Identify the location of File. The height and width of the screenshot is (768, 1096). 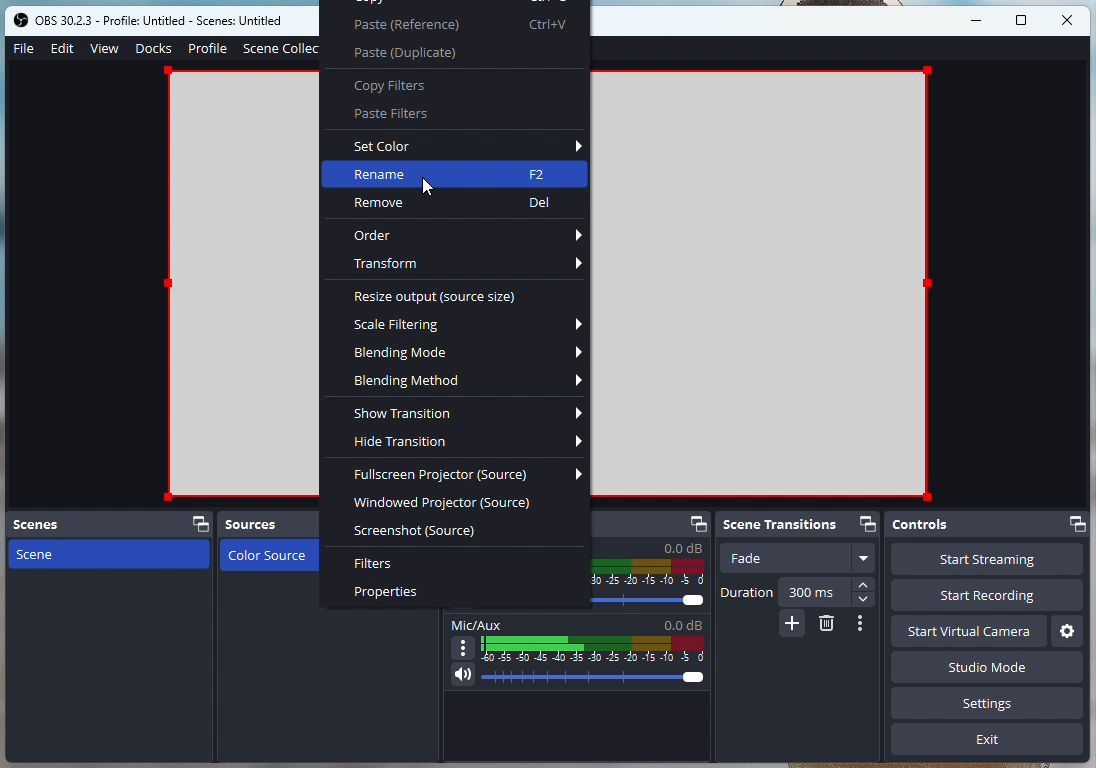
(22, 49).